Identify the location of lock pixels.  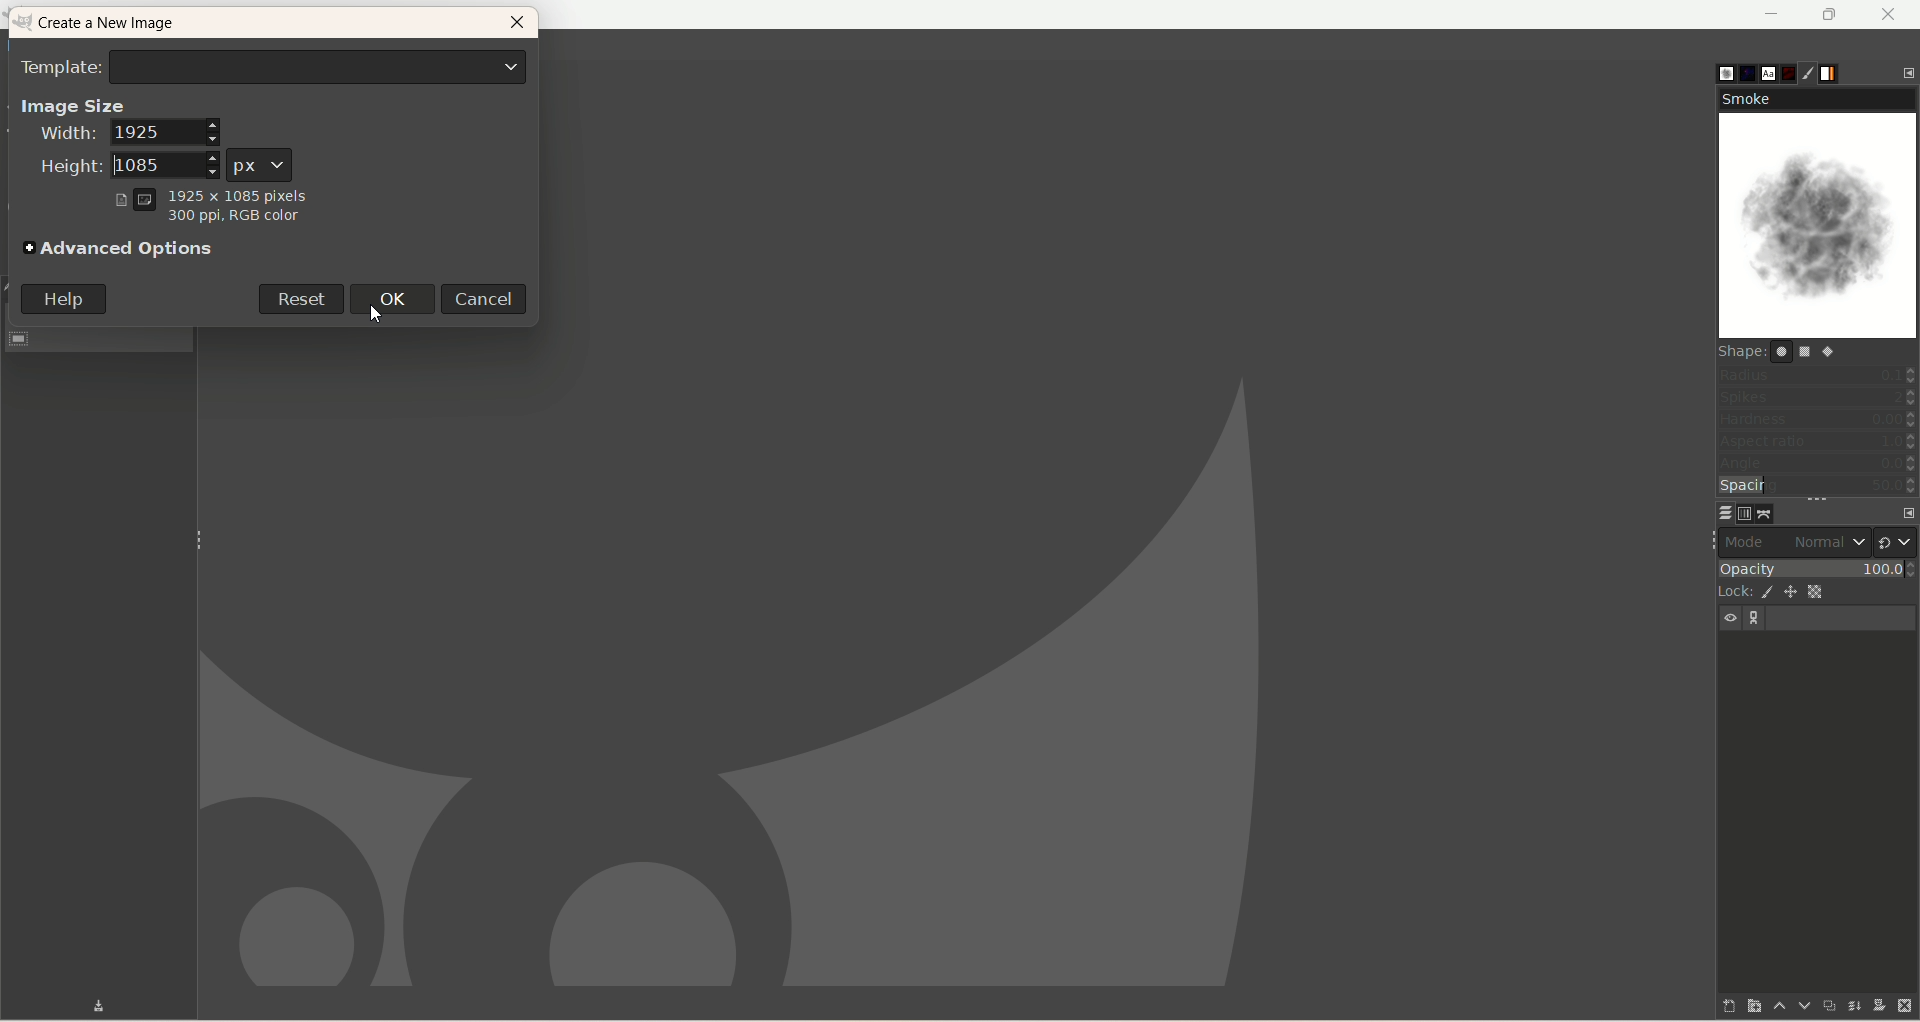
(1764, 592).